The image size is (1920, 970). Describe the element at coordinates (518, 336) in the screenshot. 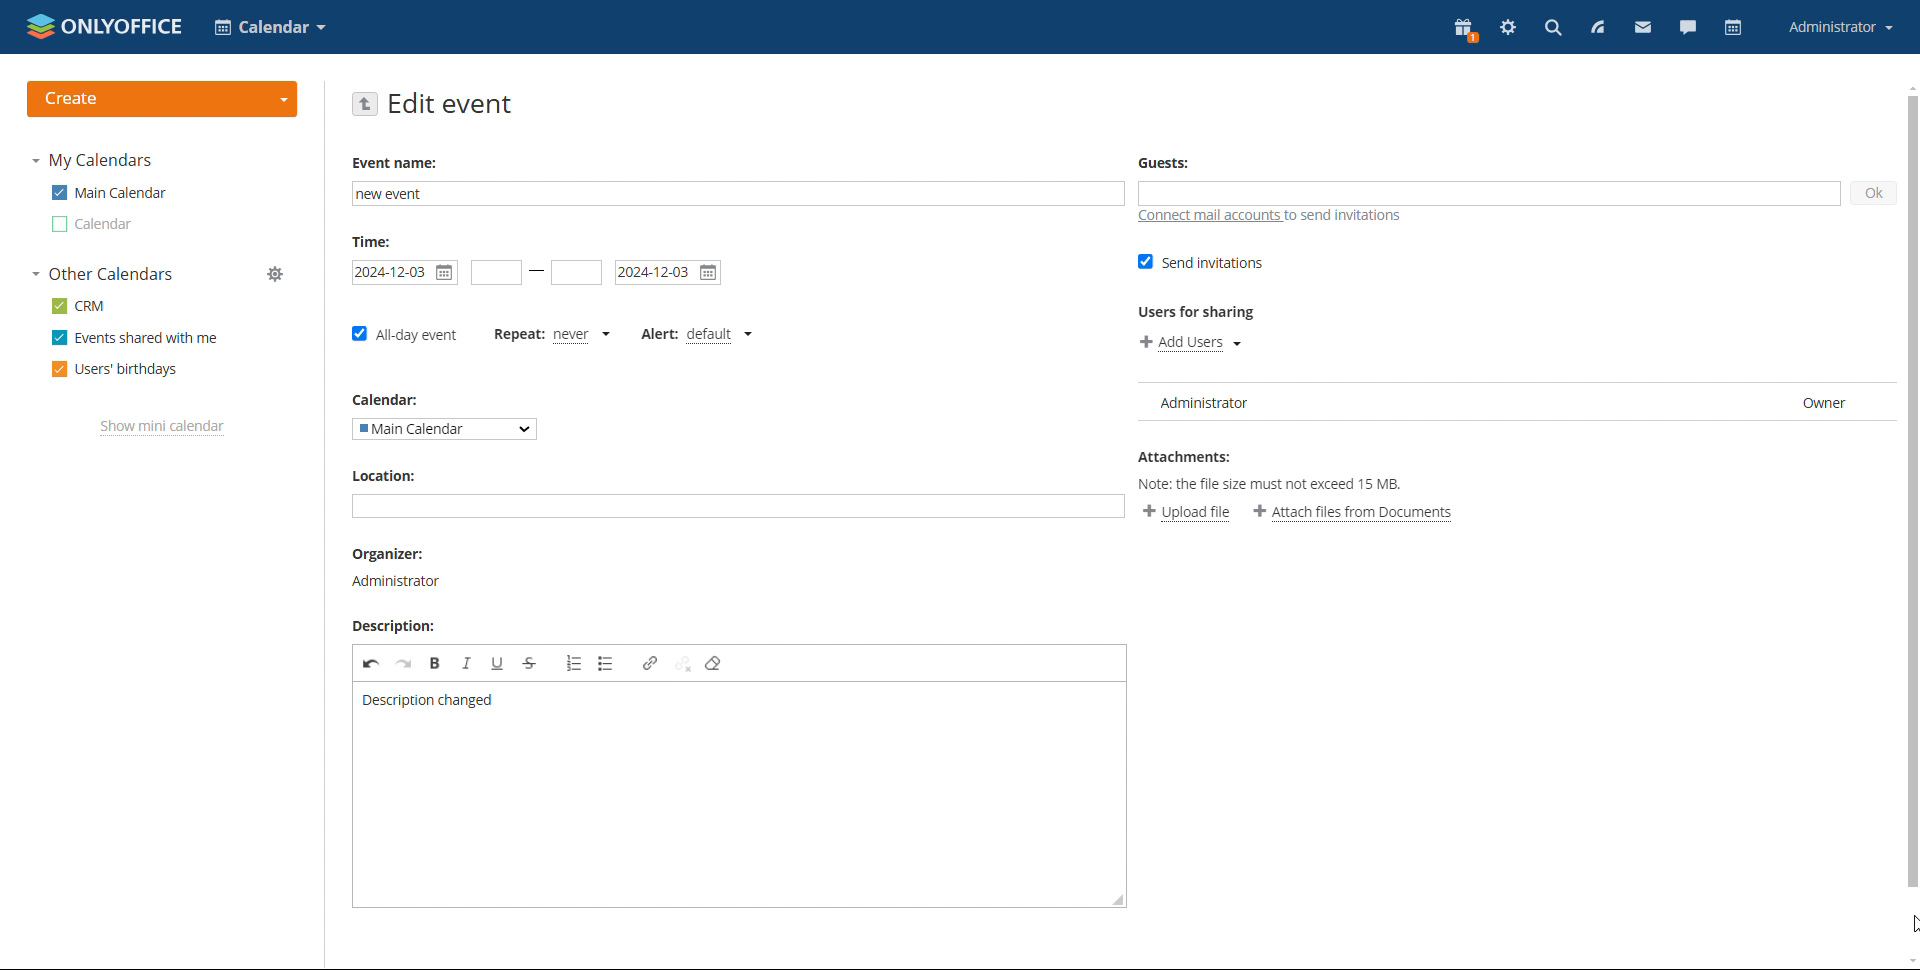

I see `repetition` at that location.